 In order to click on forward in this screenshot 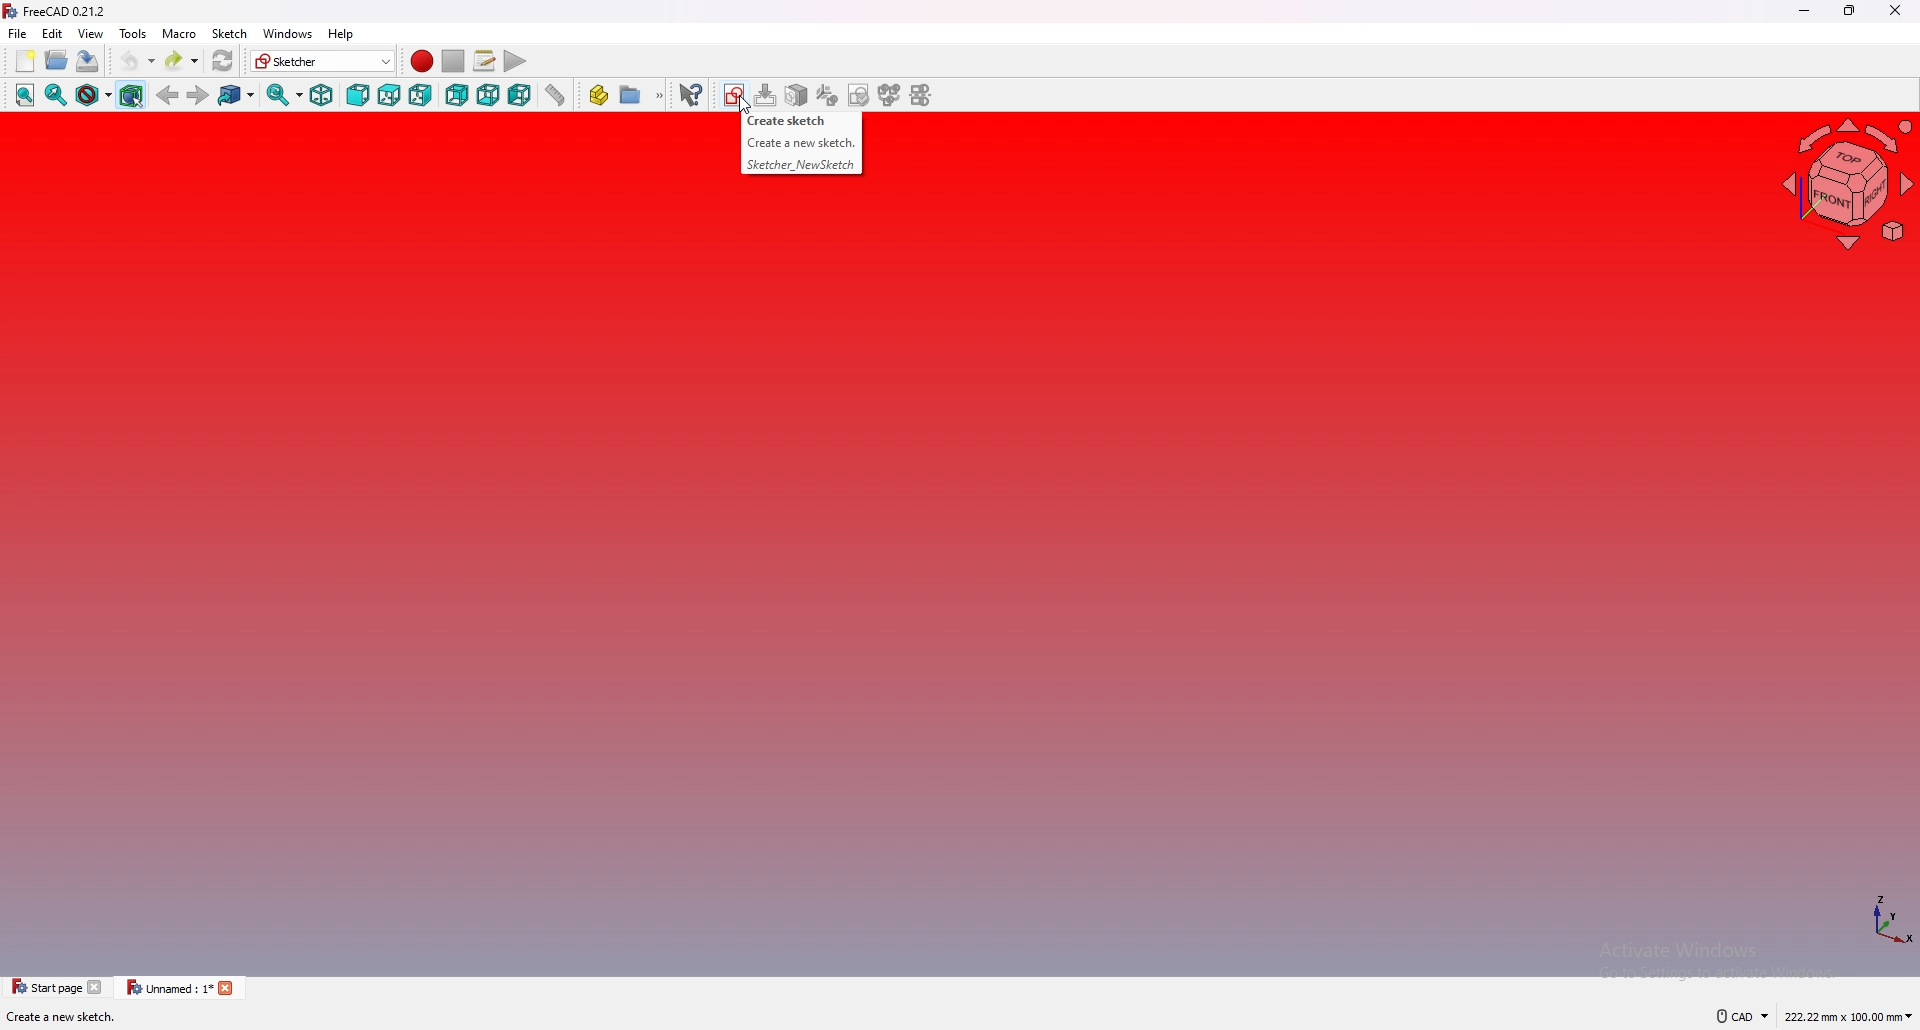, I will do `click(198, 96)`.